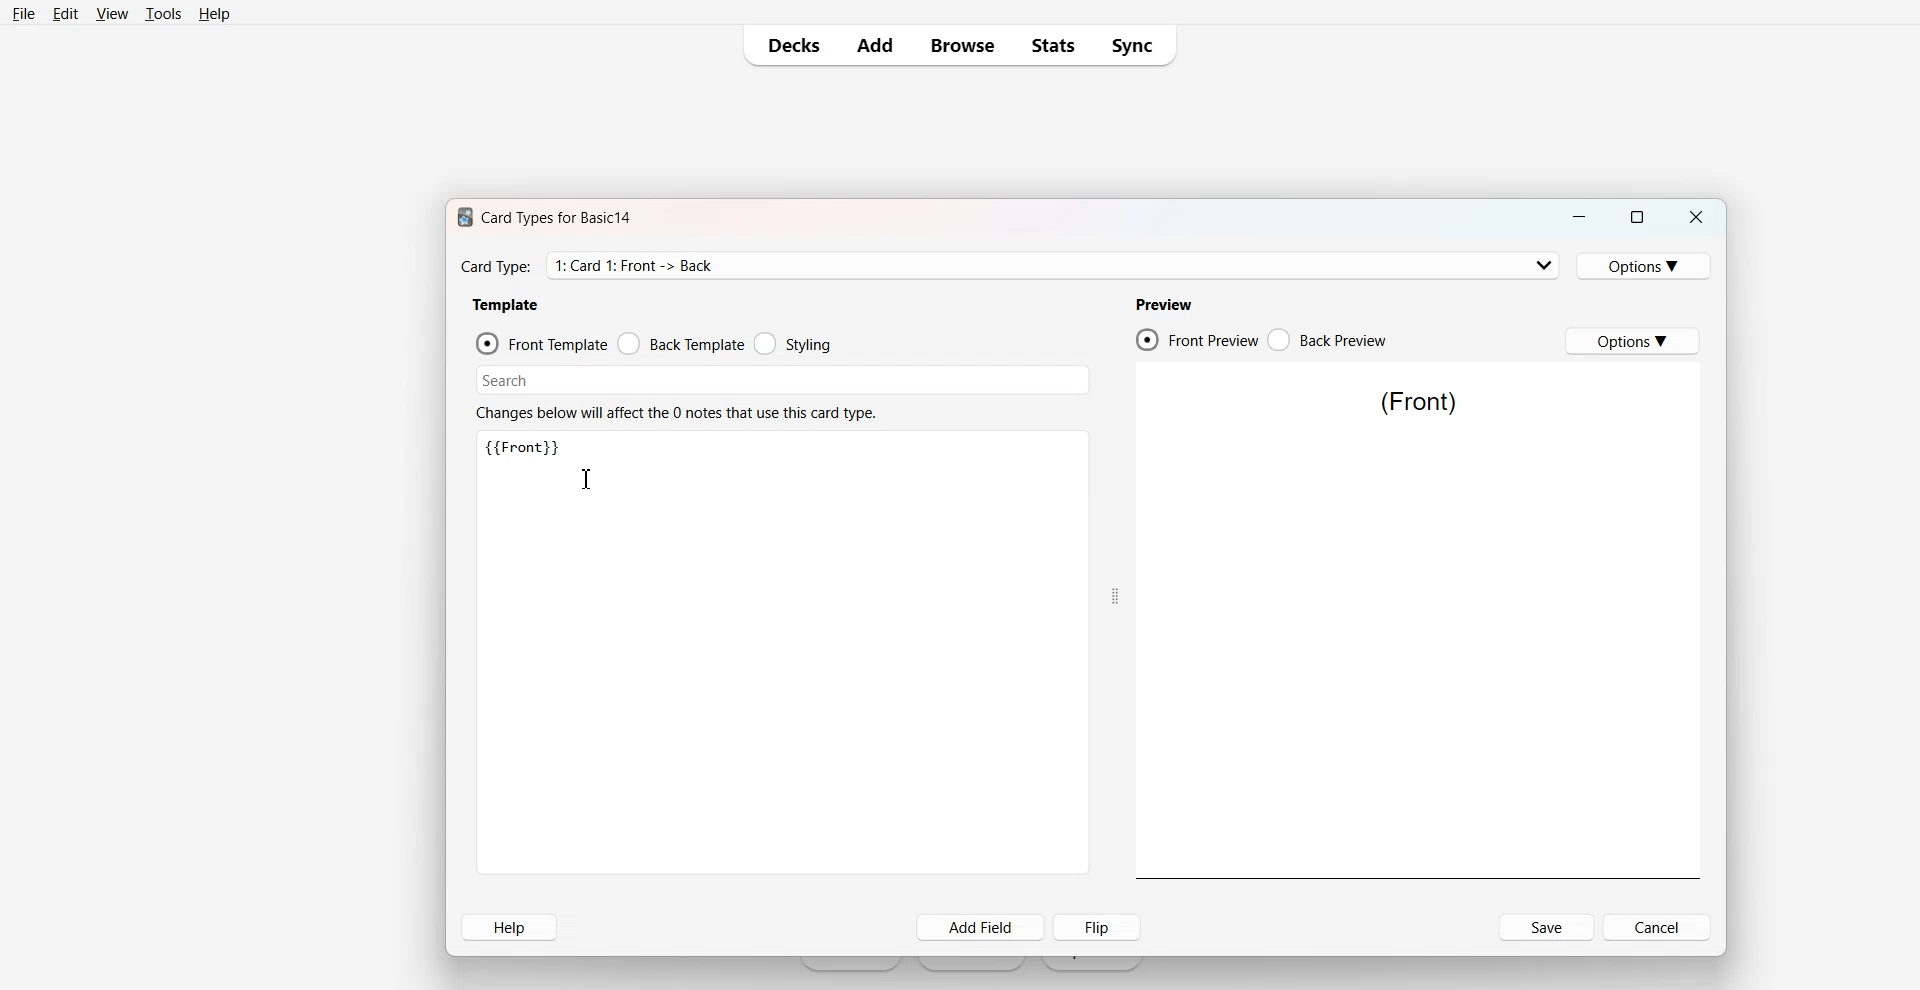  Describe the element at coordinates (852, 965) in the screenshot. I see `Get Started` at that location.